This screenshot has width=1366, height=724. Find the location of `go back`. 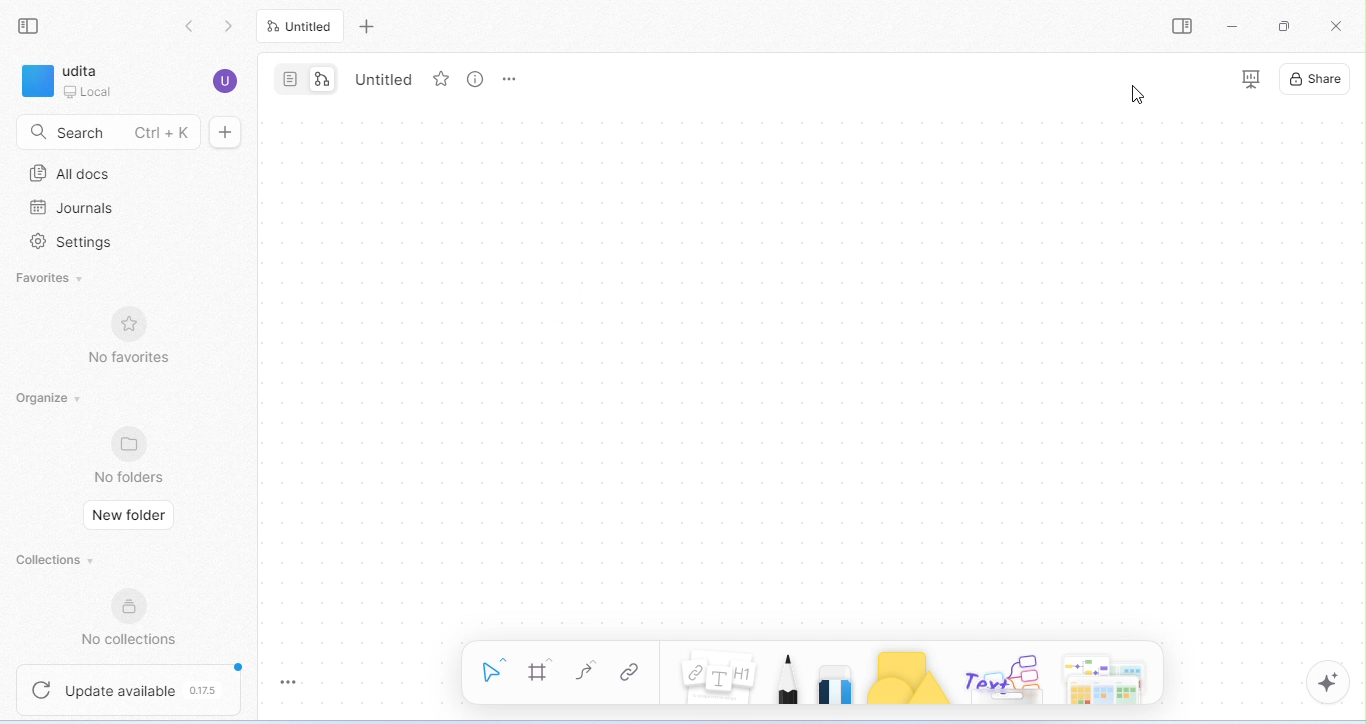

go back is located at coordinates (190, 26).